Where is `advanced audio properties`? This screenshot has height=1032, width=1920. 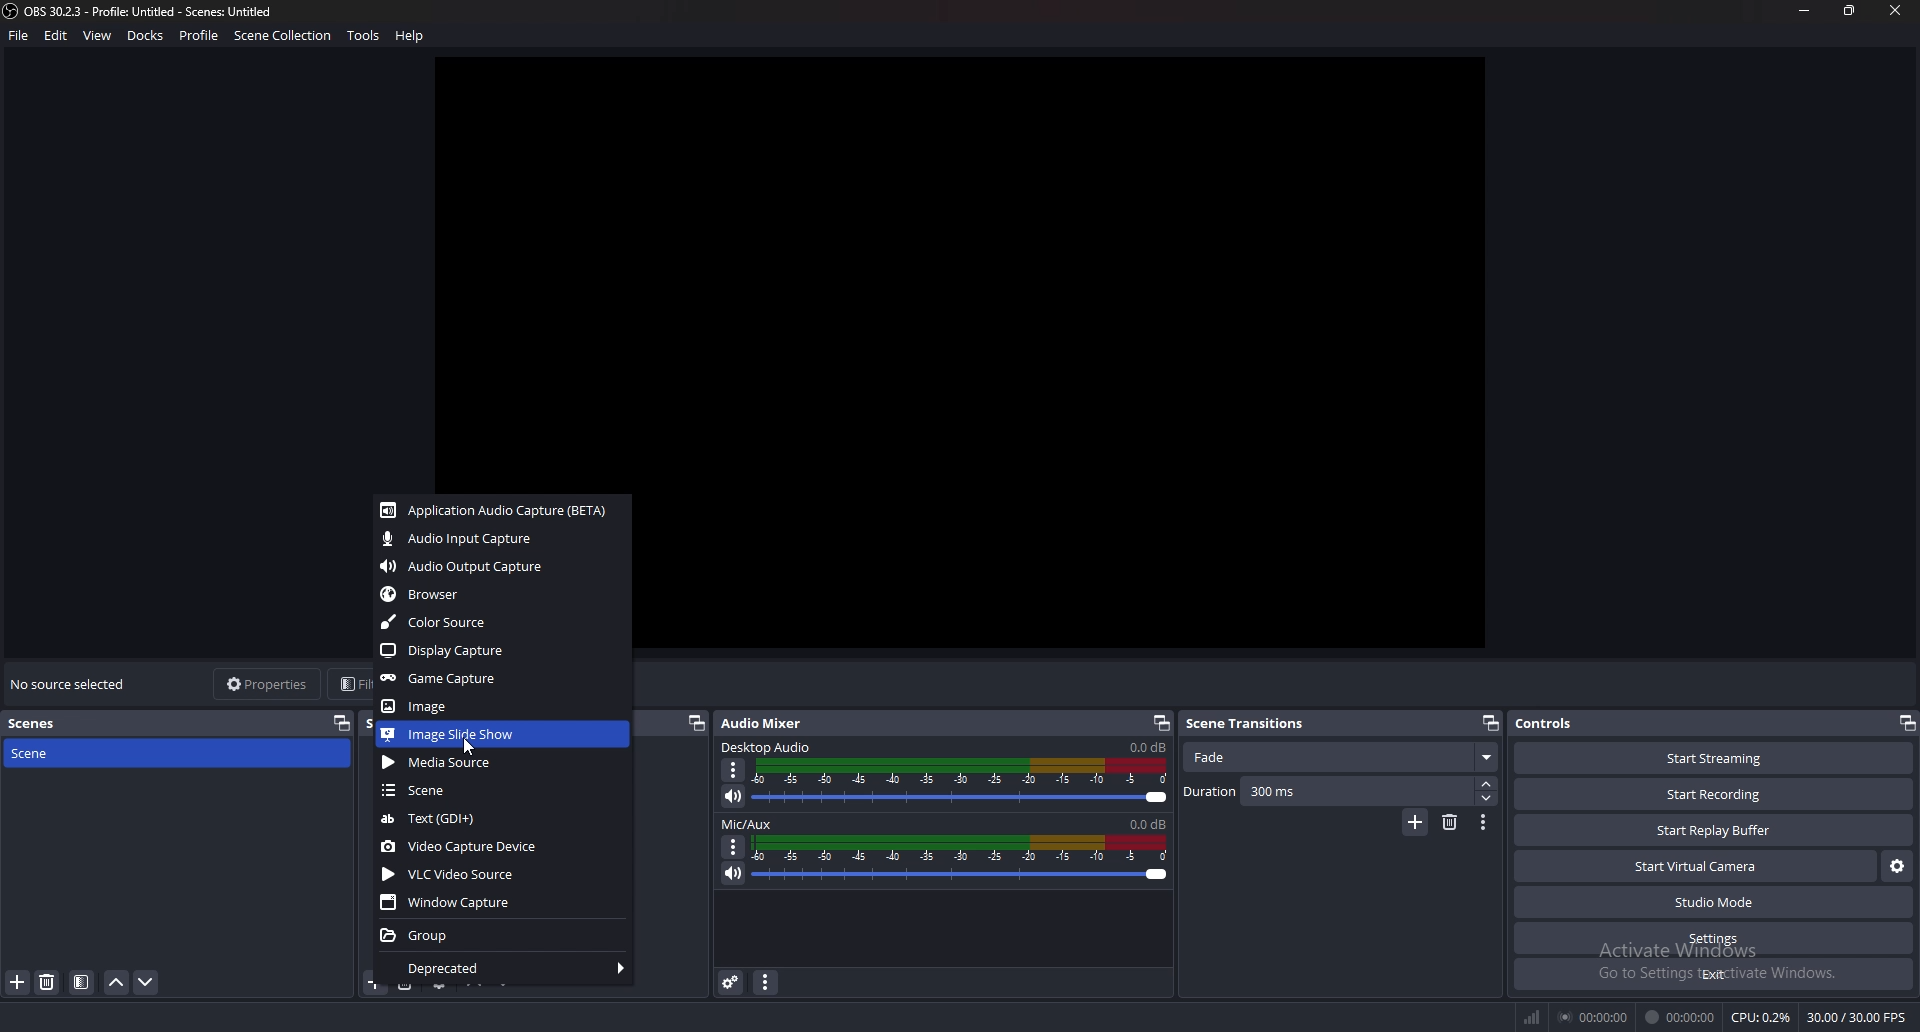 advanced audio properties is located at coordinates (730, 983).